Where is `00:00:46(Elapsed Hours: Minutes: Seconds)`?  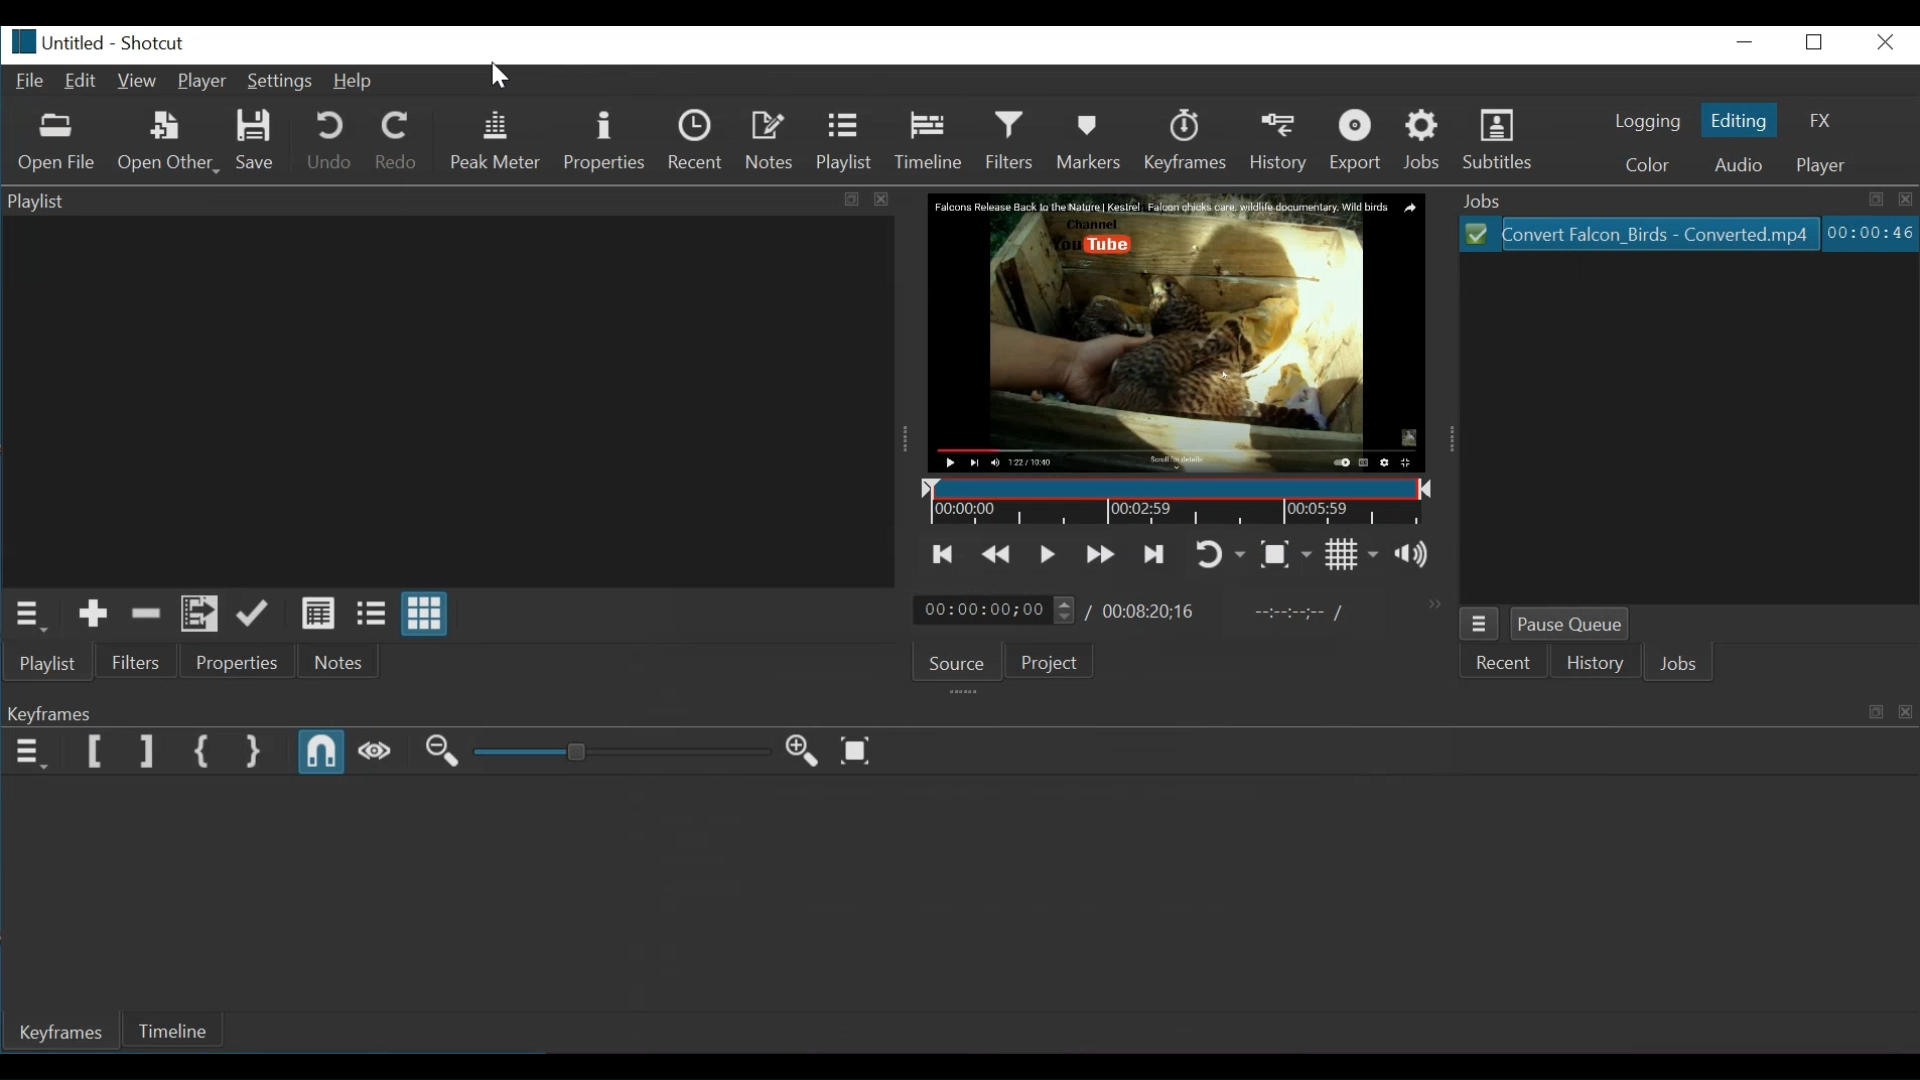 00:00:46(Elapsed Hours: Minutes: Seconds) is located at coordinates (1868, 233).